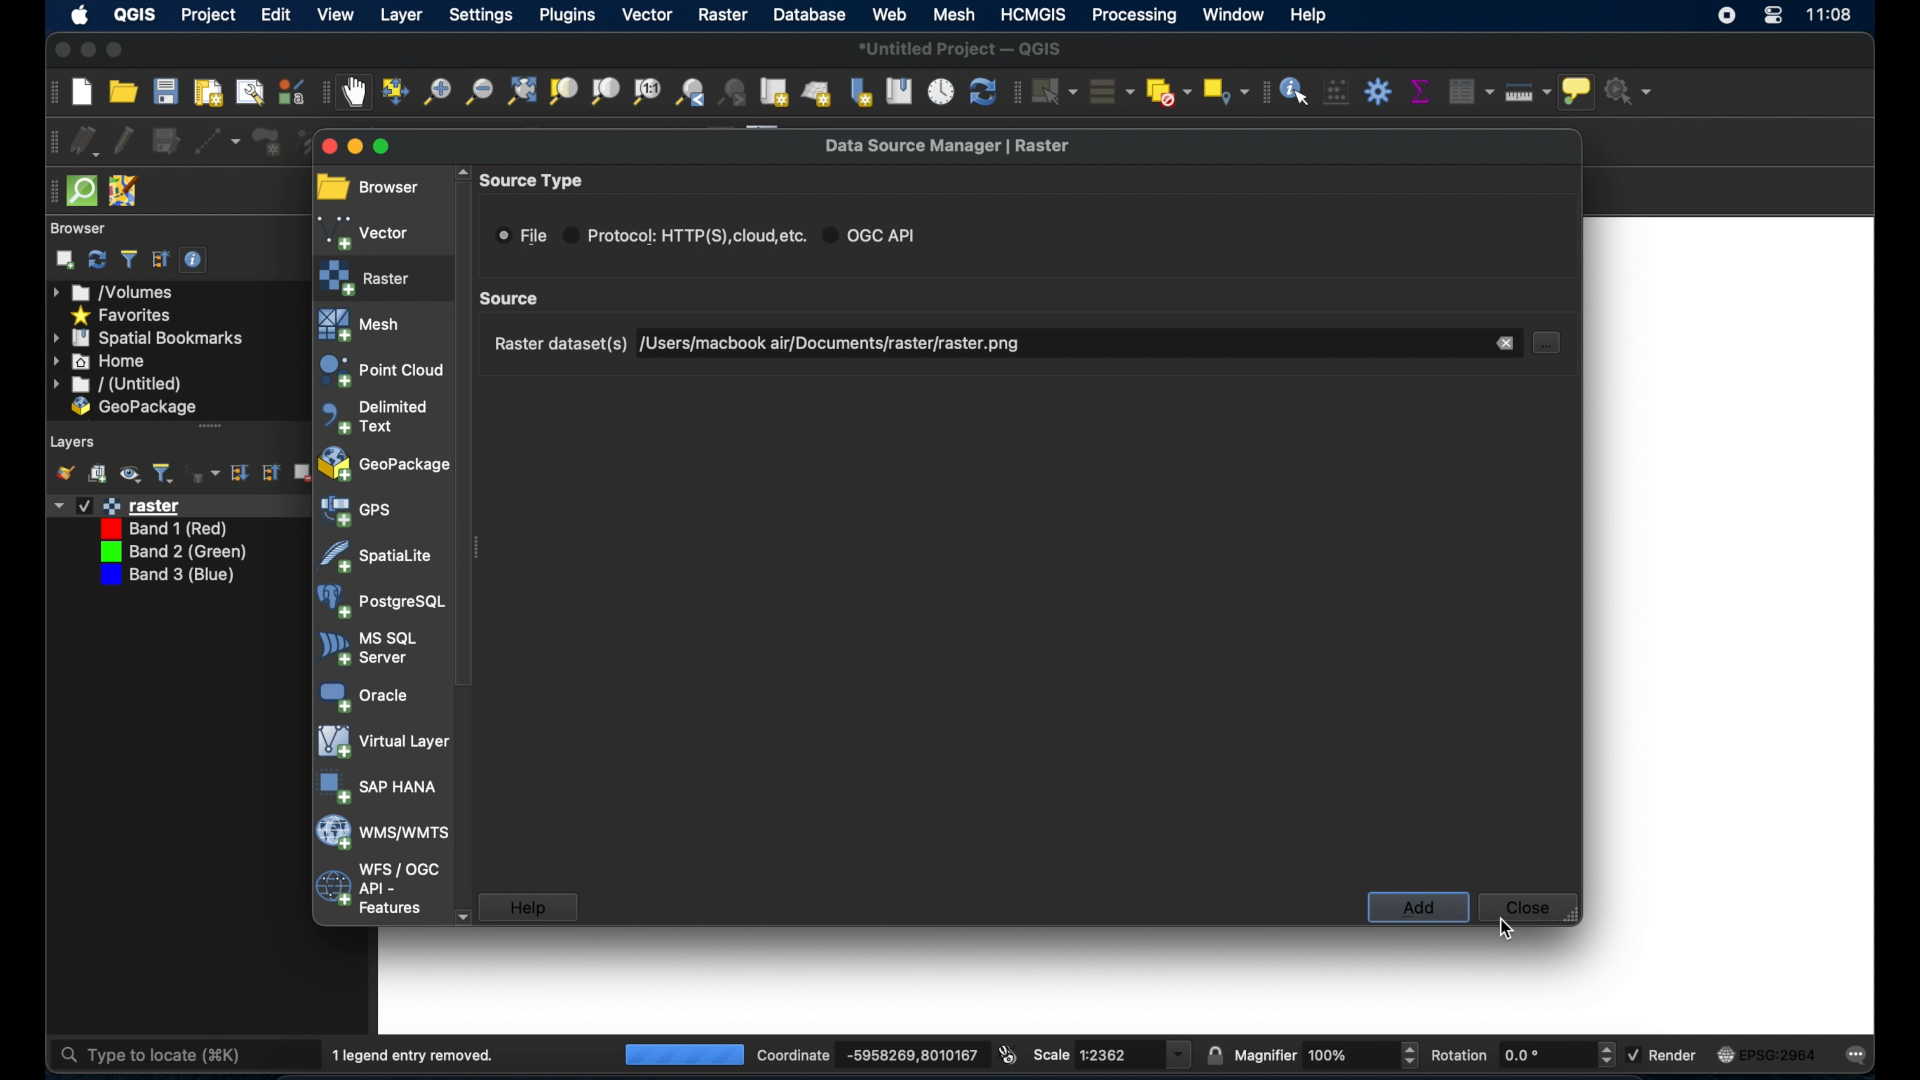 The height and width of the screenshot is (1080, 1920). What do you see at coordinates (812, 16) in the screenshot?
I see `database` at bounding box center [812, 16].